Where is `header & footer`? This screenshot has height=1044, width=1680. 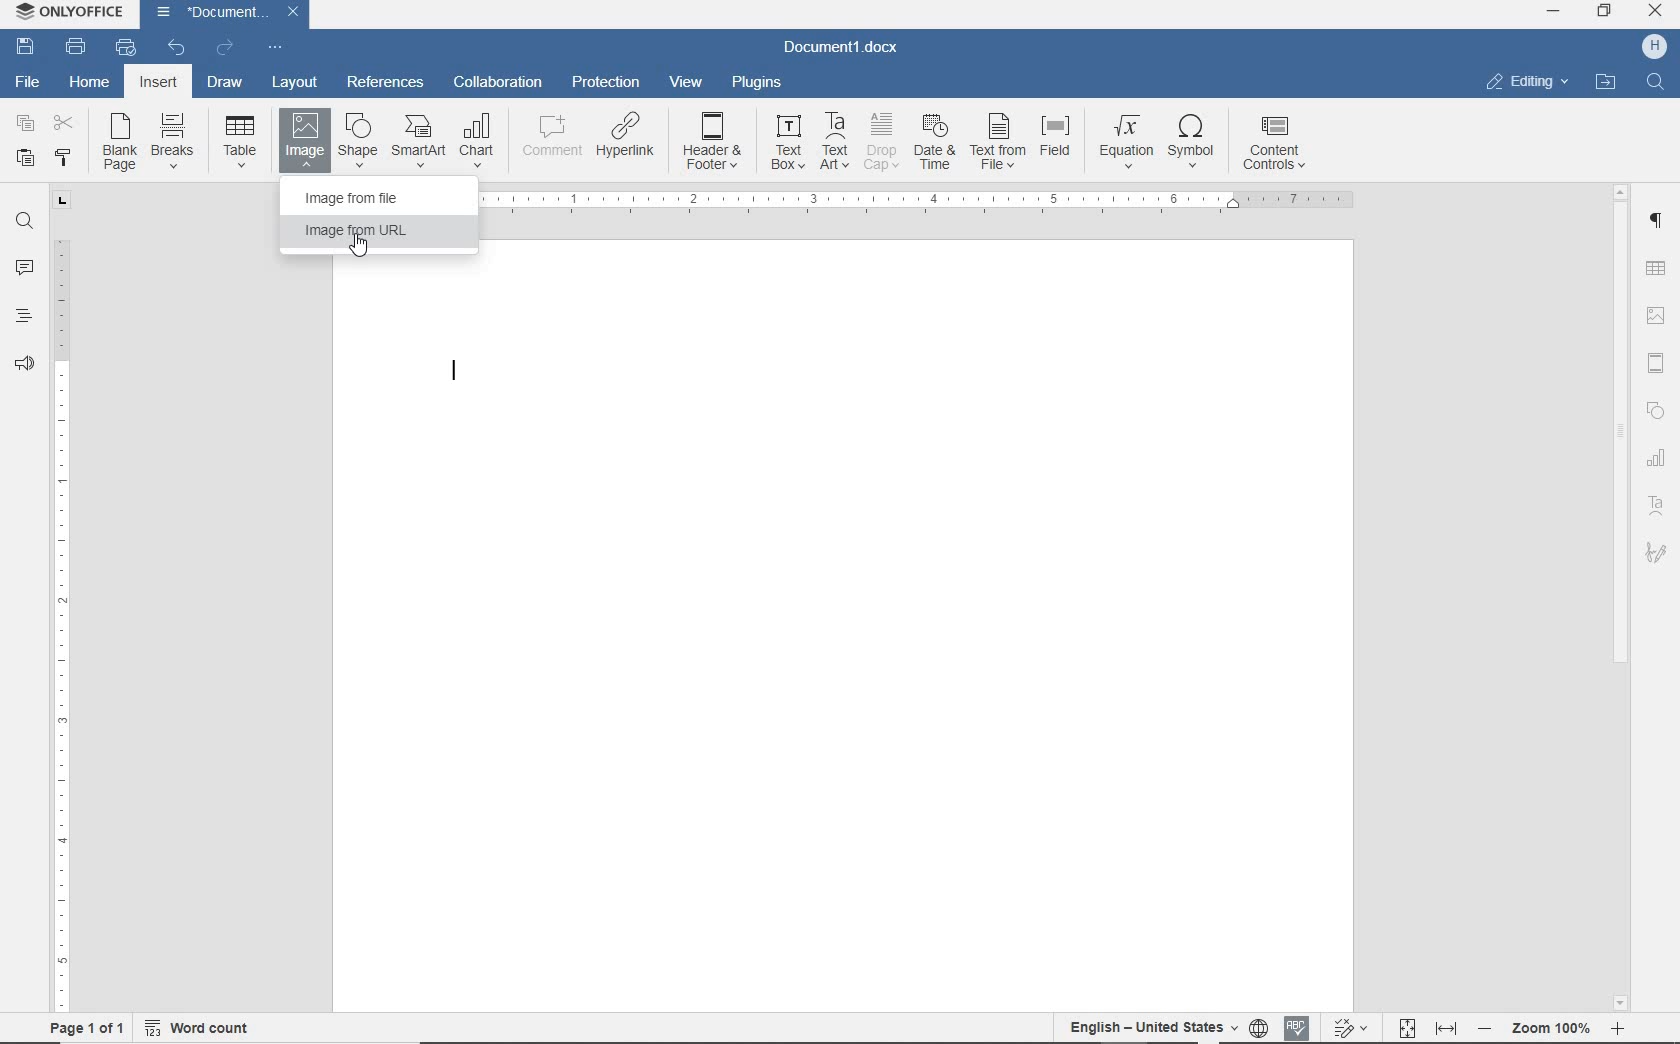
header & footer is located at coordinates (1657, 361).